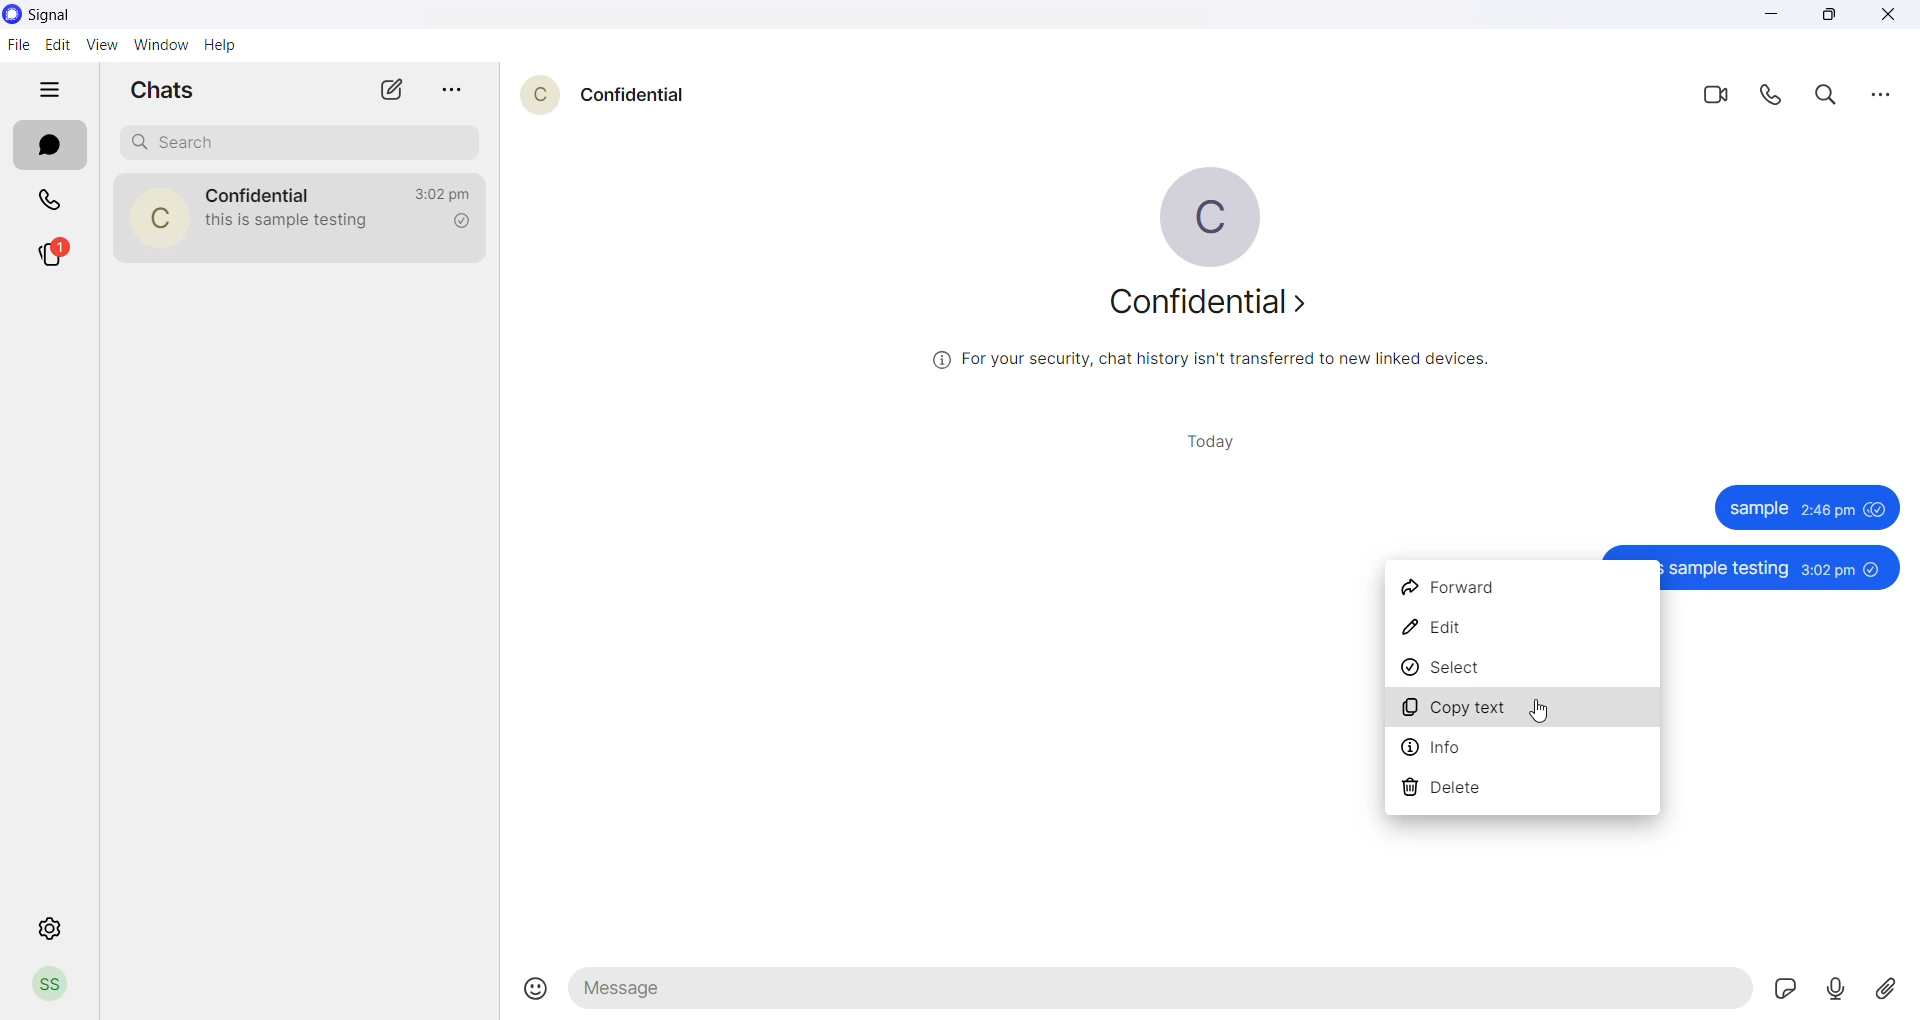 This screenshot has height=1020, width=1920. I want to click on profile picture, so click(1213, 213).